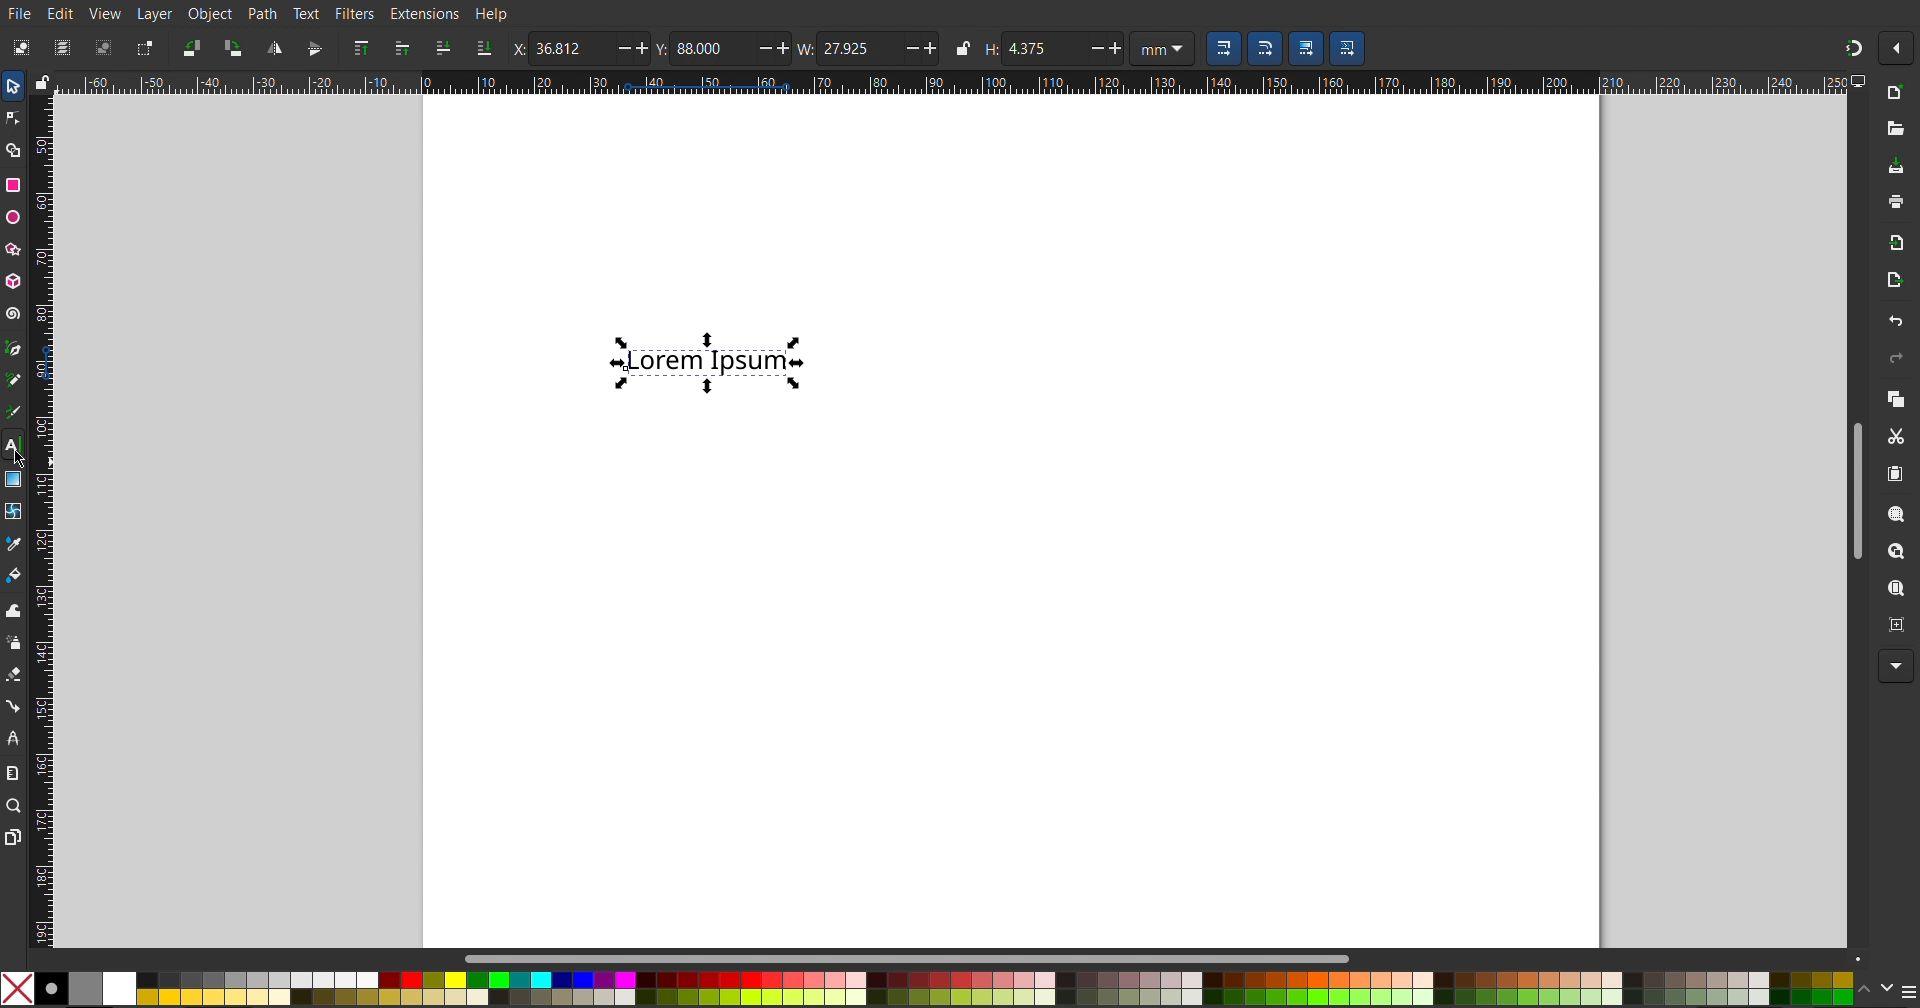 The width and height of the screenshot is (1920, 1008). I want to click on Deselected any objects, so click(103, 47).